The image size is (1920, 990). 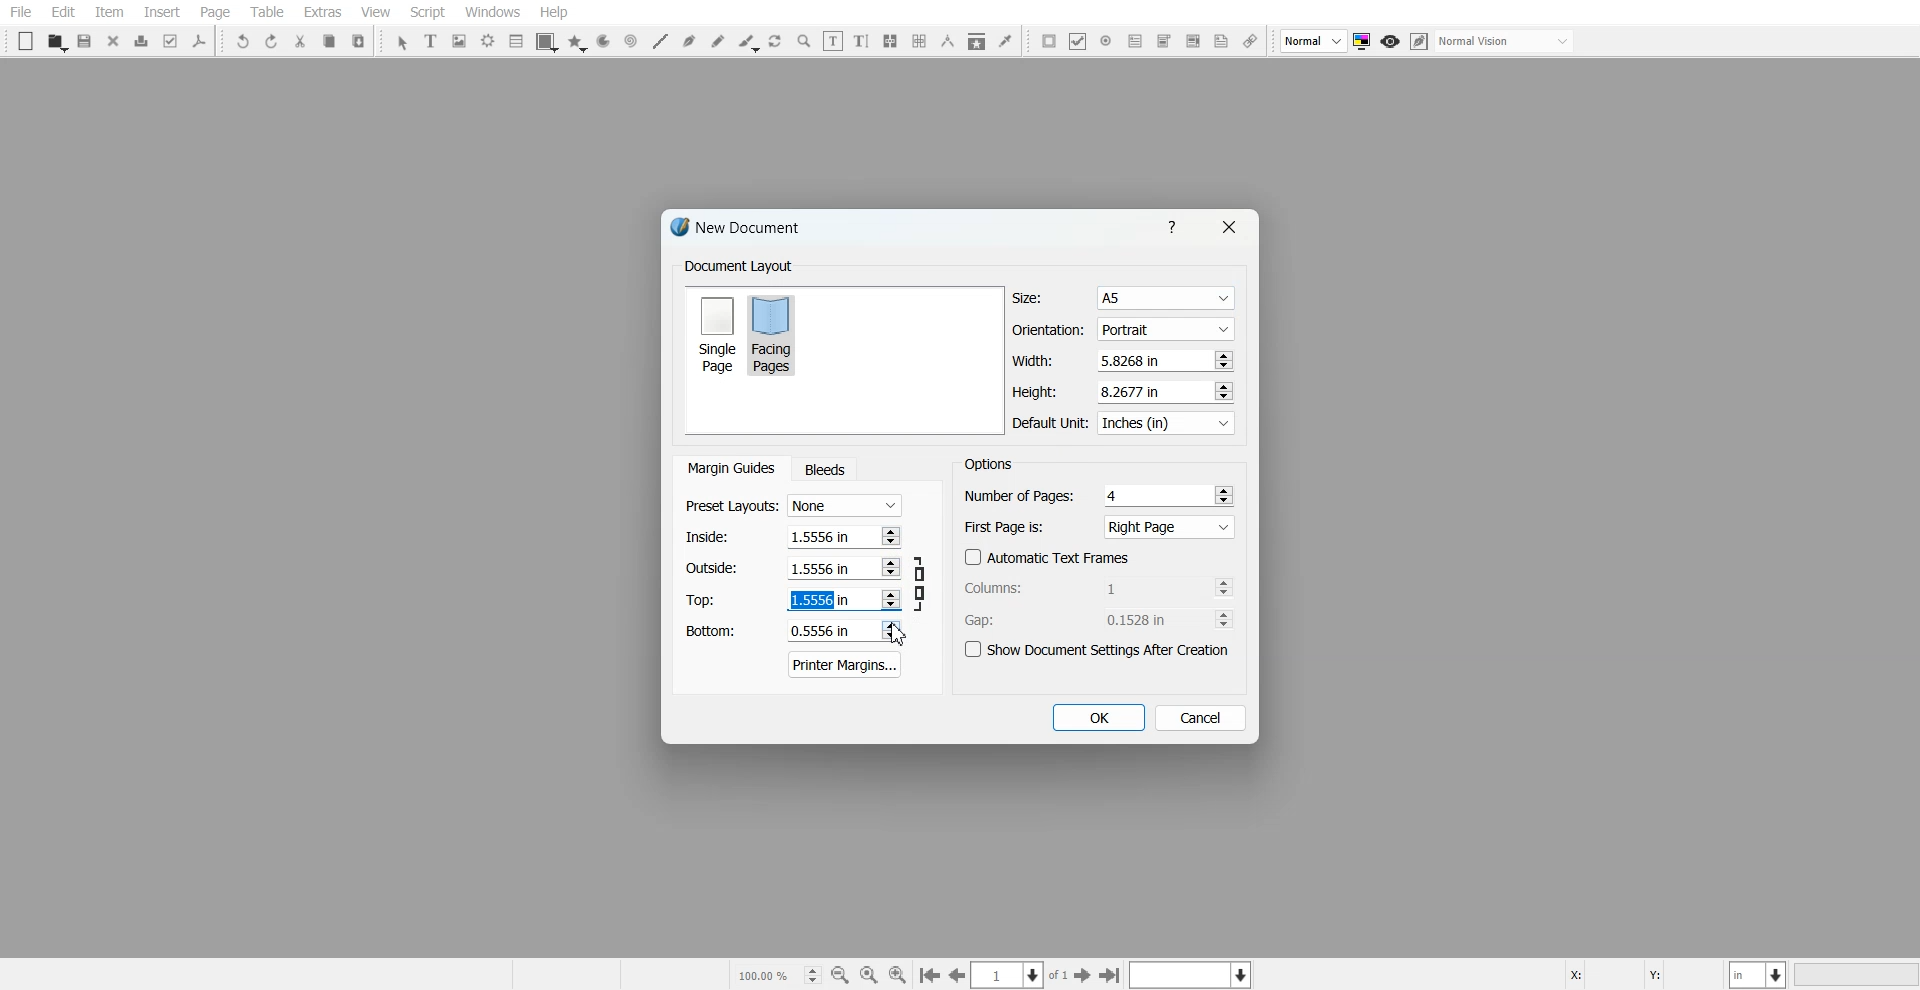 What do you see at coordinates (833, 40) in the screenshot?
I see `Edit contents of frame` at bounding box center [833, 40].